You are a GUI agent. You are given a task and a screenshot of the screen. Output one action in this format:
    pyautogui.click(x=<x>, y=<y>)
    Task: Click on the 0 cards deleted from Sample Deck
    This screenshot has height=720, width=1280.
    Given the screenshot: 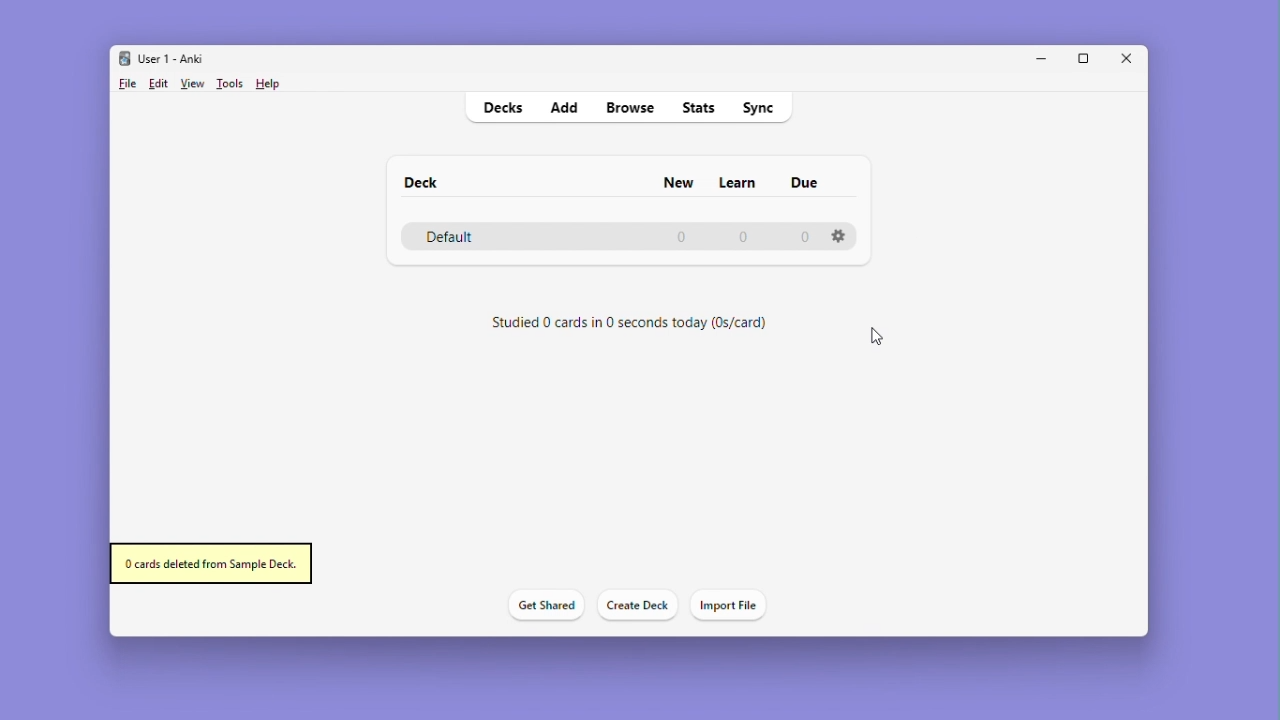 What is the action you would take?
    pyautogui.click(x=212, y=564)
    